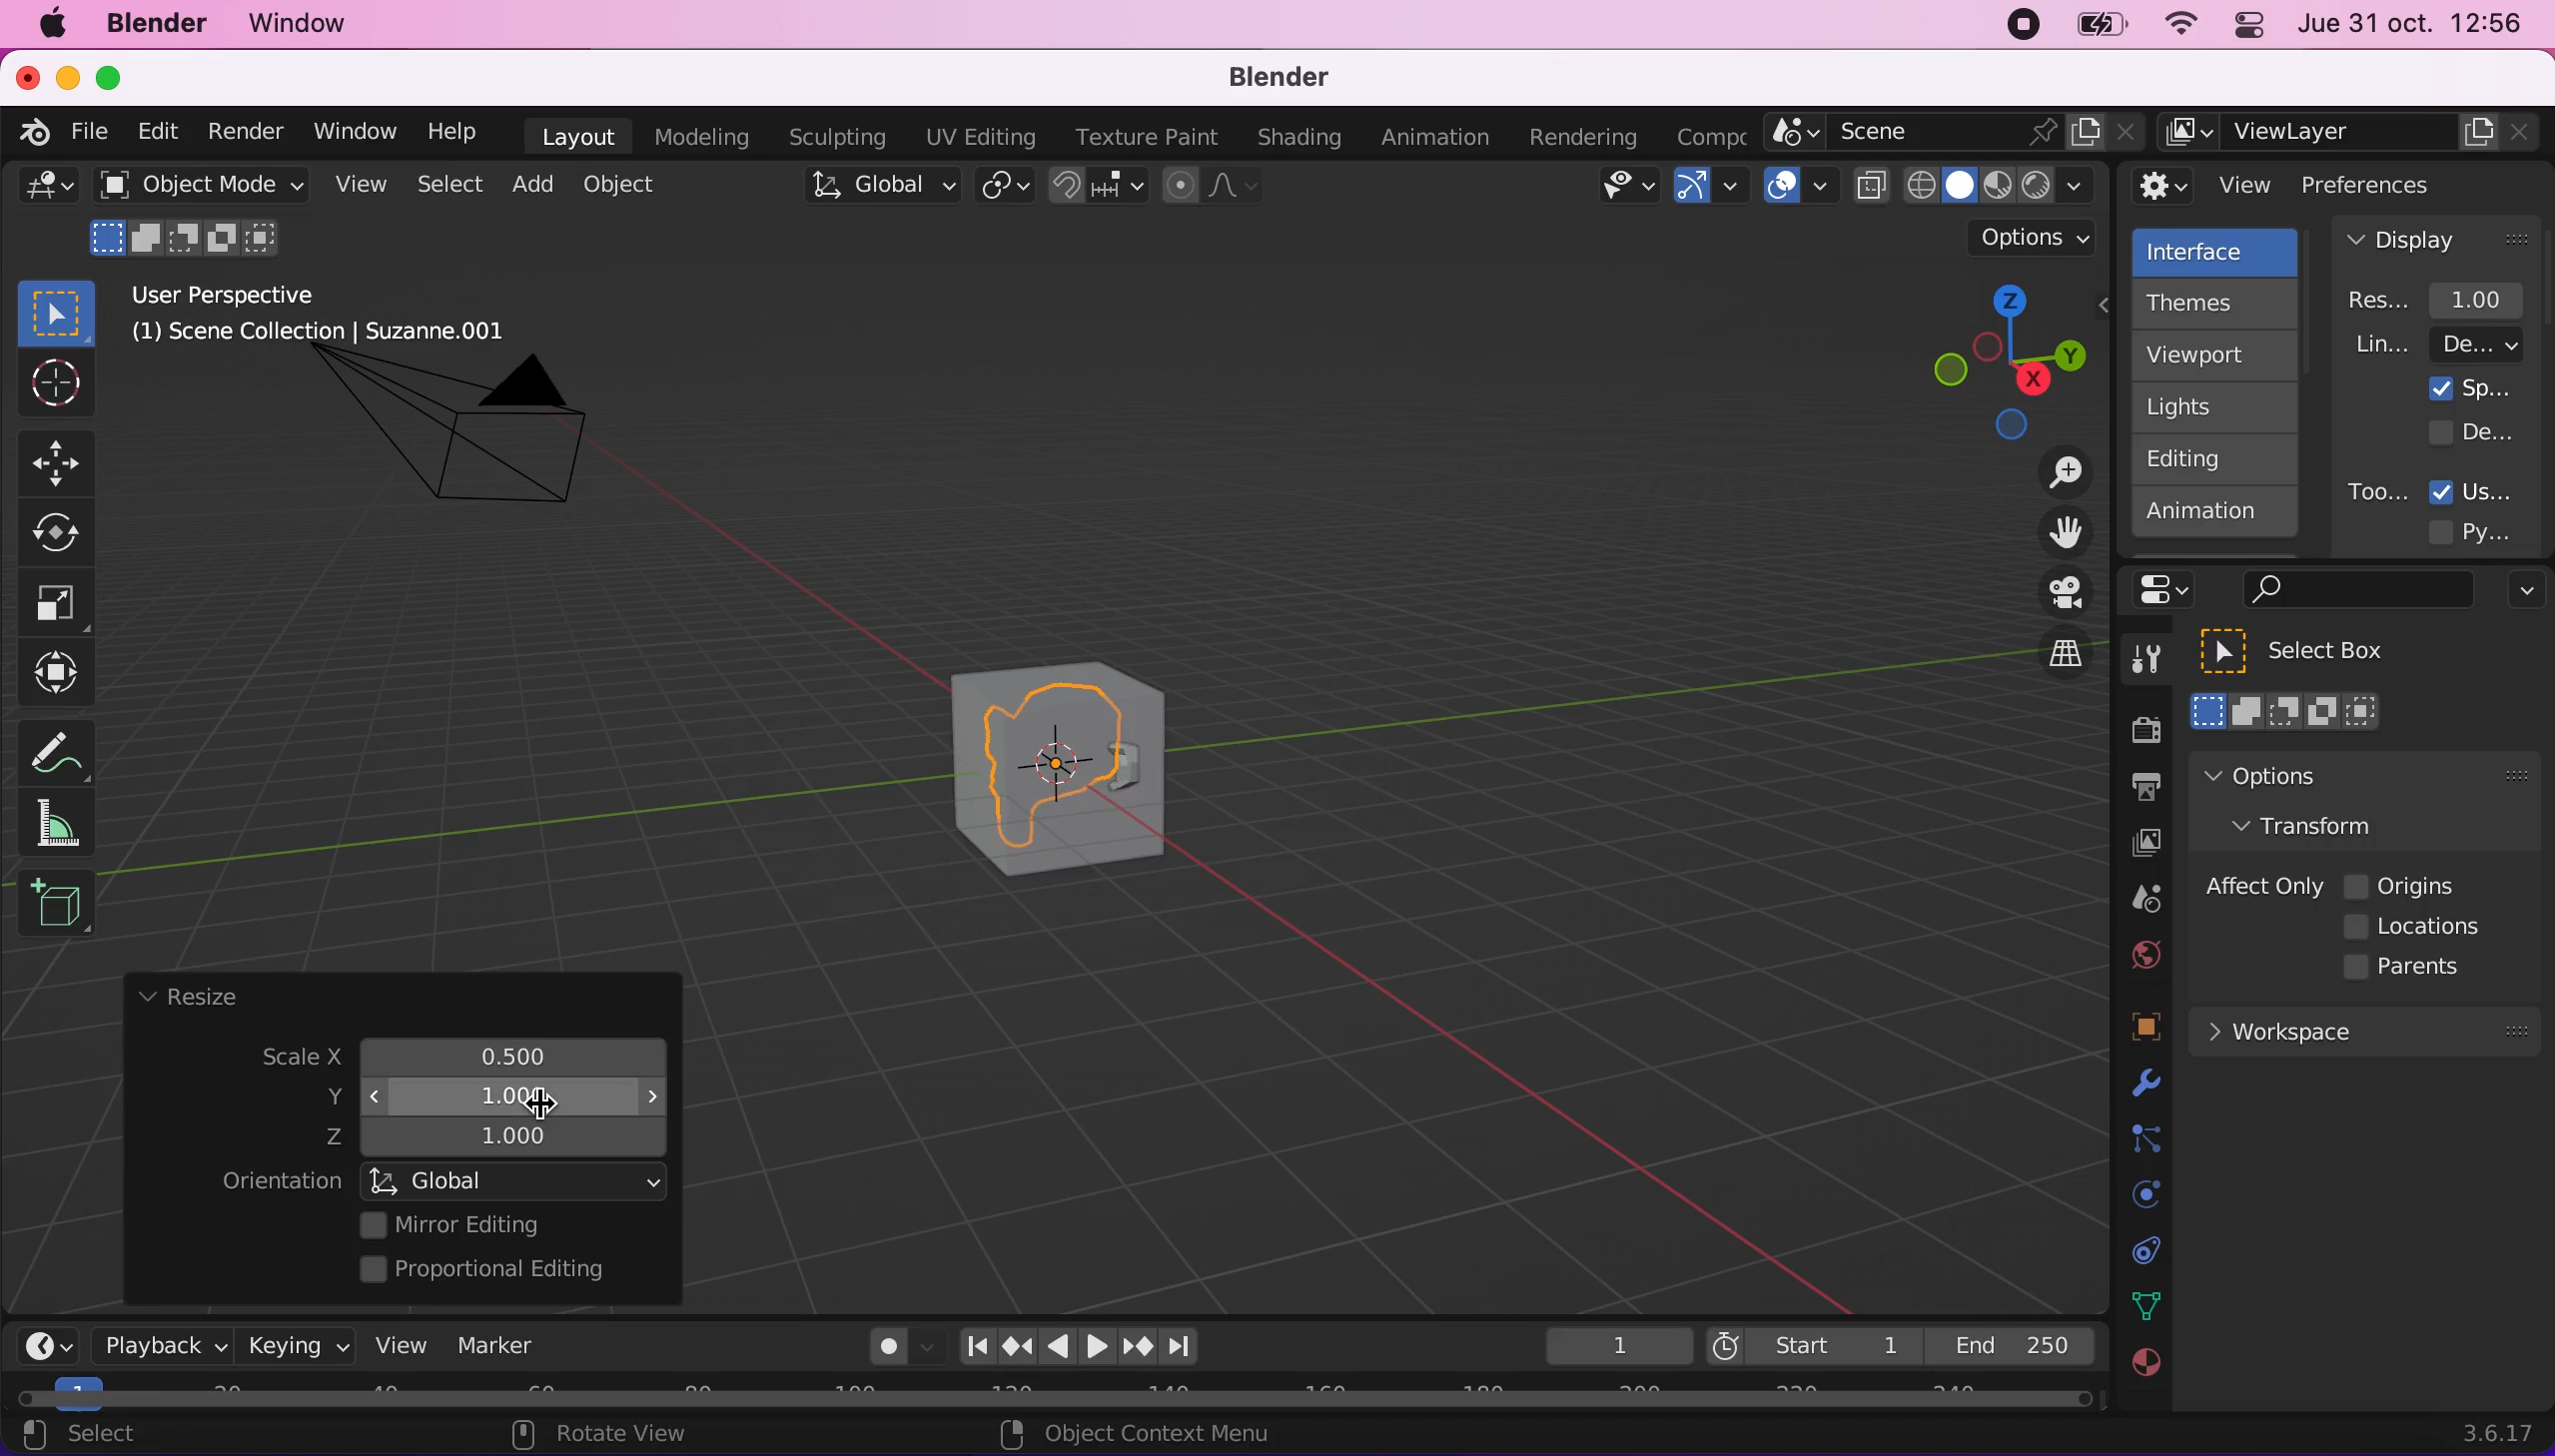 This screenshot has width=2555, height=1456. What do you see at coordinates (2141, 1304) in the screenshot?
I see `data` at bounding box center [2141, 1304].